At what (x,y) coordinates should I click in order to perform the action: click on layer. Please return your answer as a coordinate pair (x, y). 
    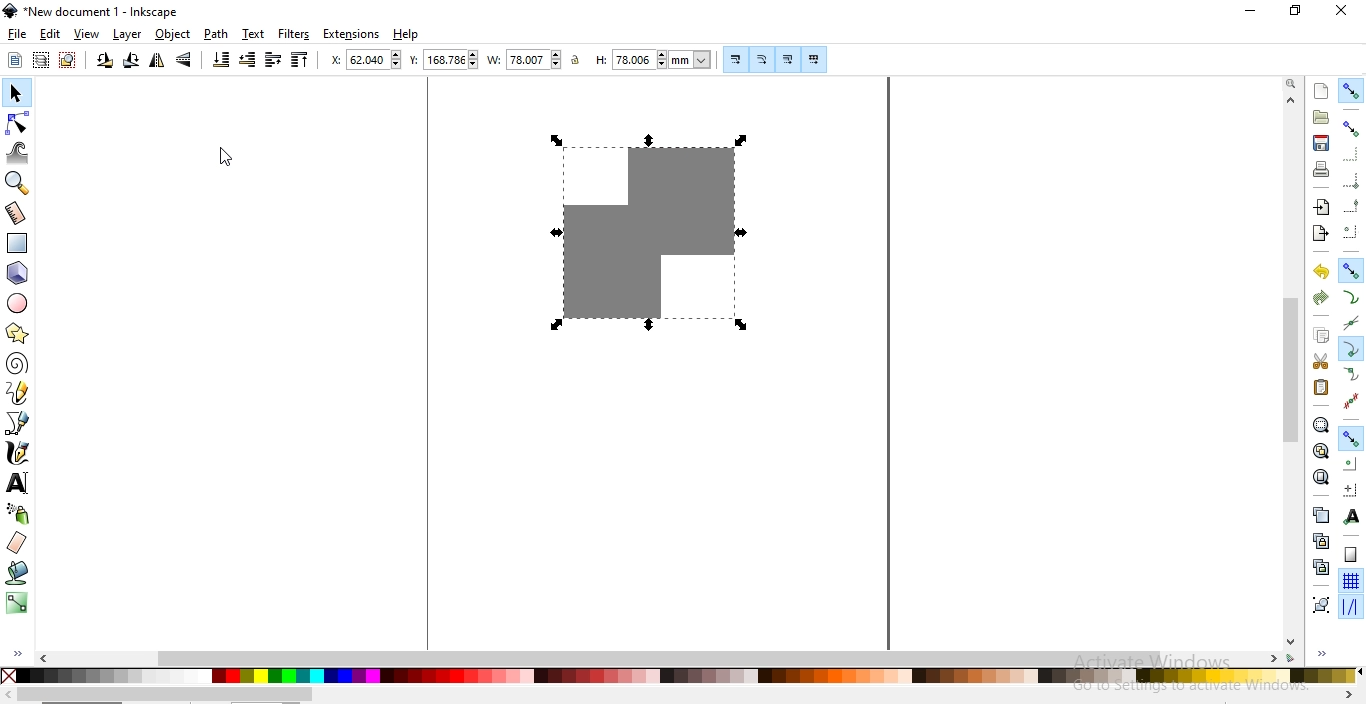
    Looking at the image, I should click on (127, 35).